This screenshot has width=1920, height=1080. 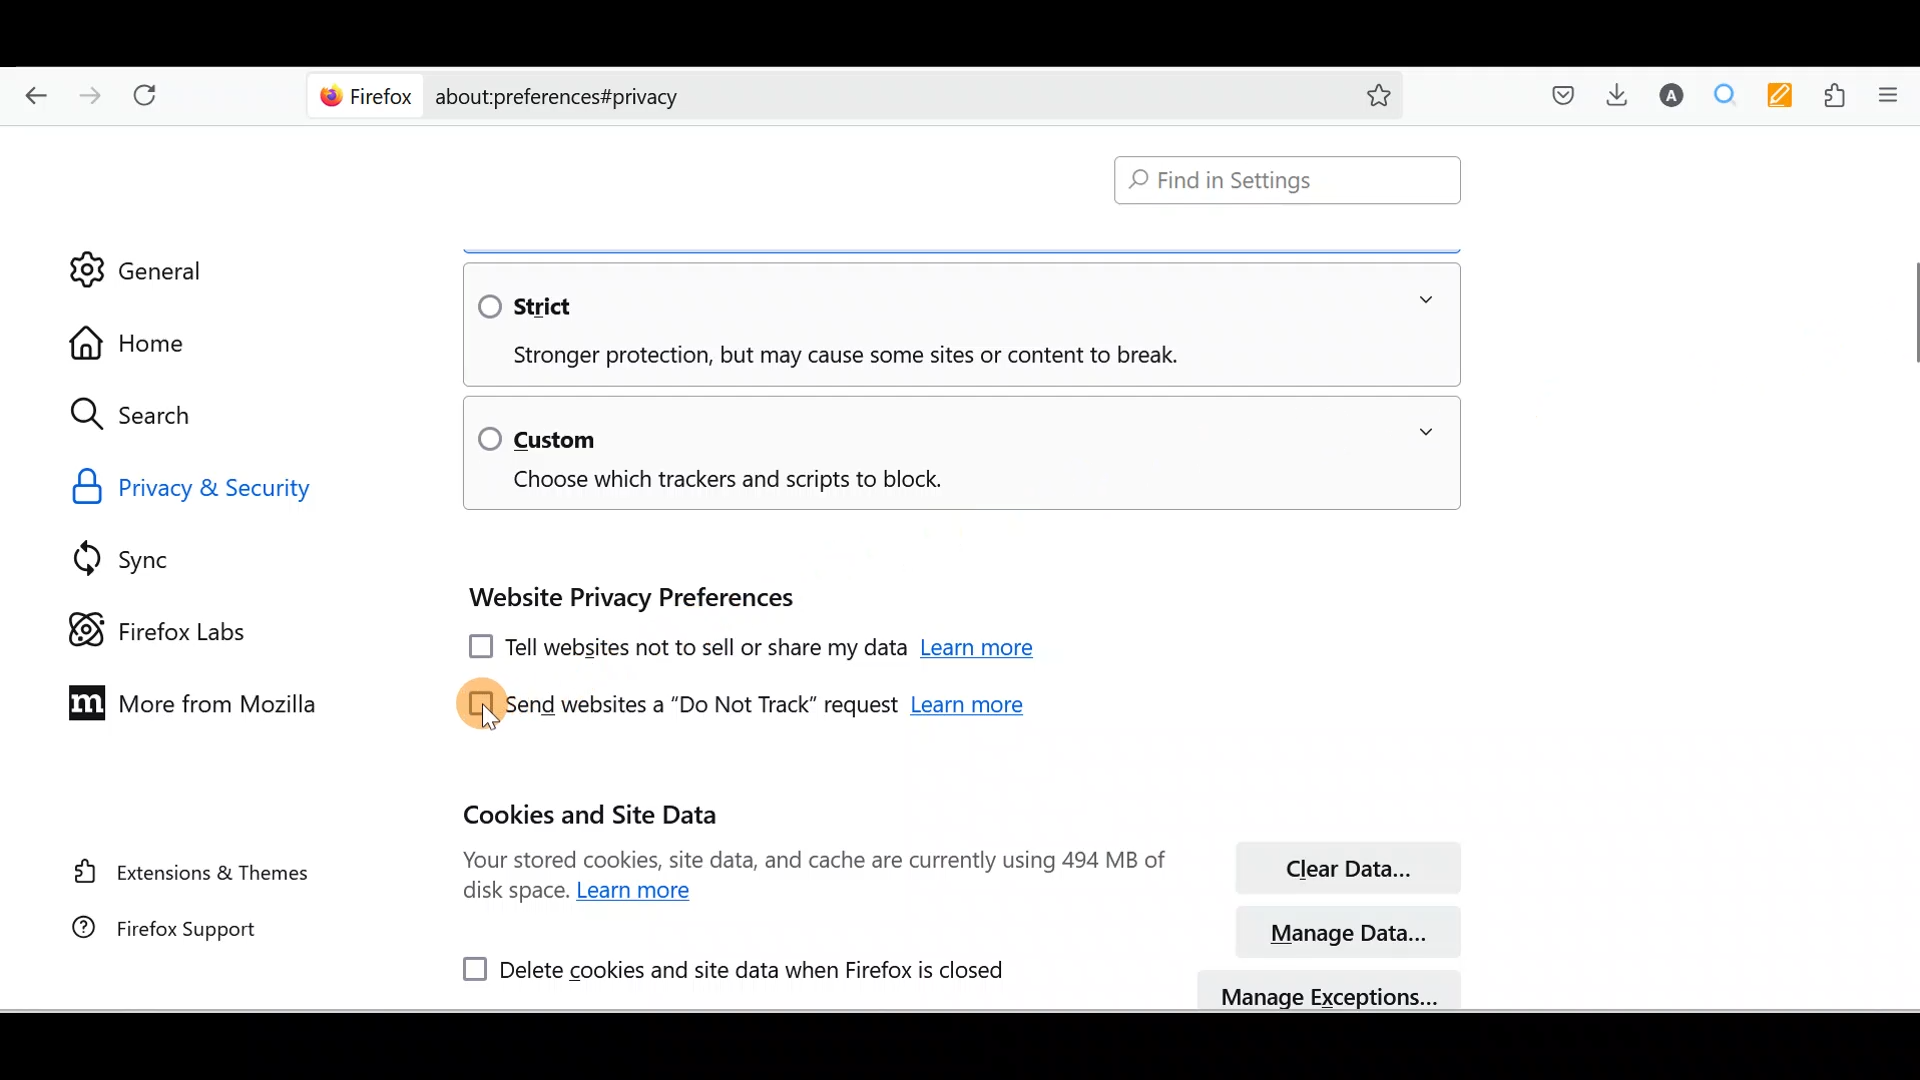 What do you see at coordinates (1346, 868) in the screenshot?
I see `Clear data` at bounding box center [1346, 868].